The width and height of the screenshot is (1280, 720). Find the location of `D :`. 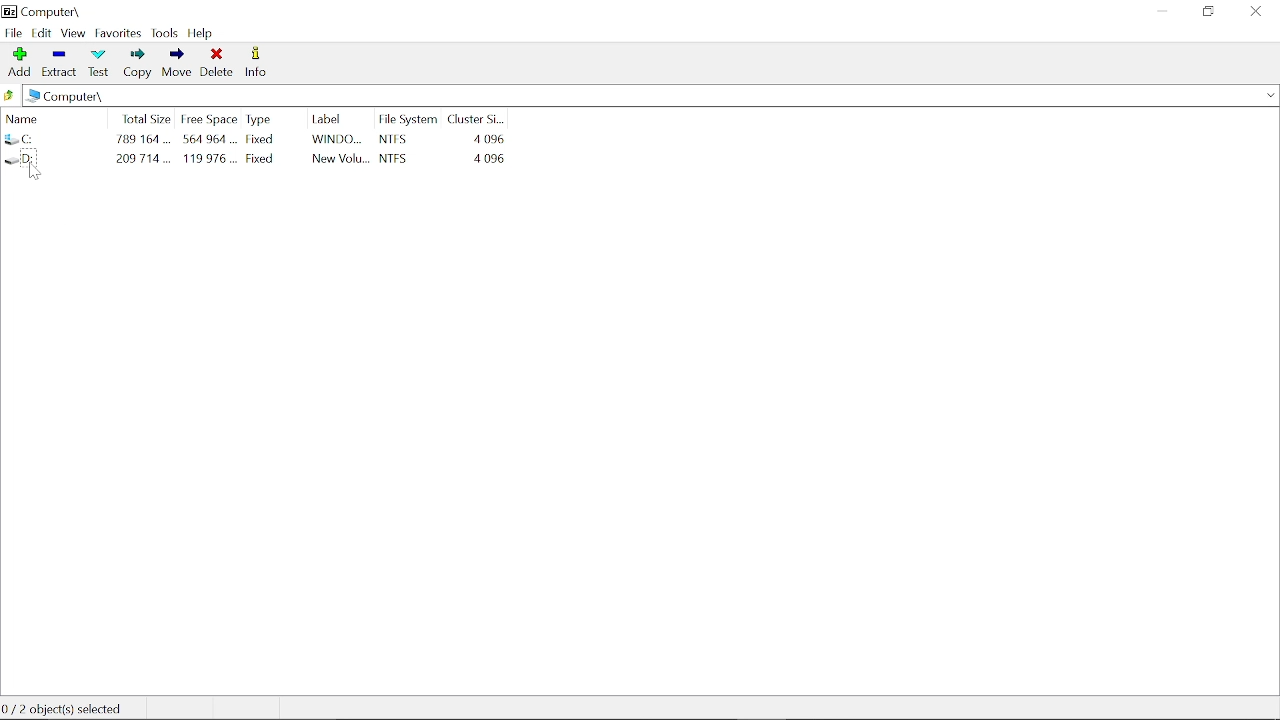

D : is located at coordinates (55, 159).